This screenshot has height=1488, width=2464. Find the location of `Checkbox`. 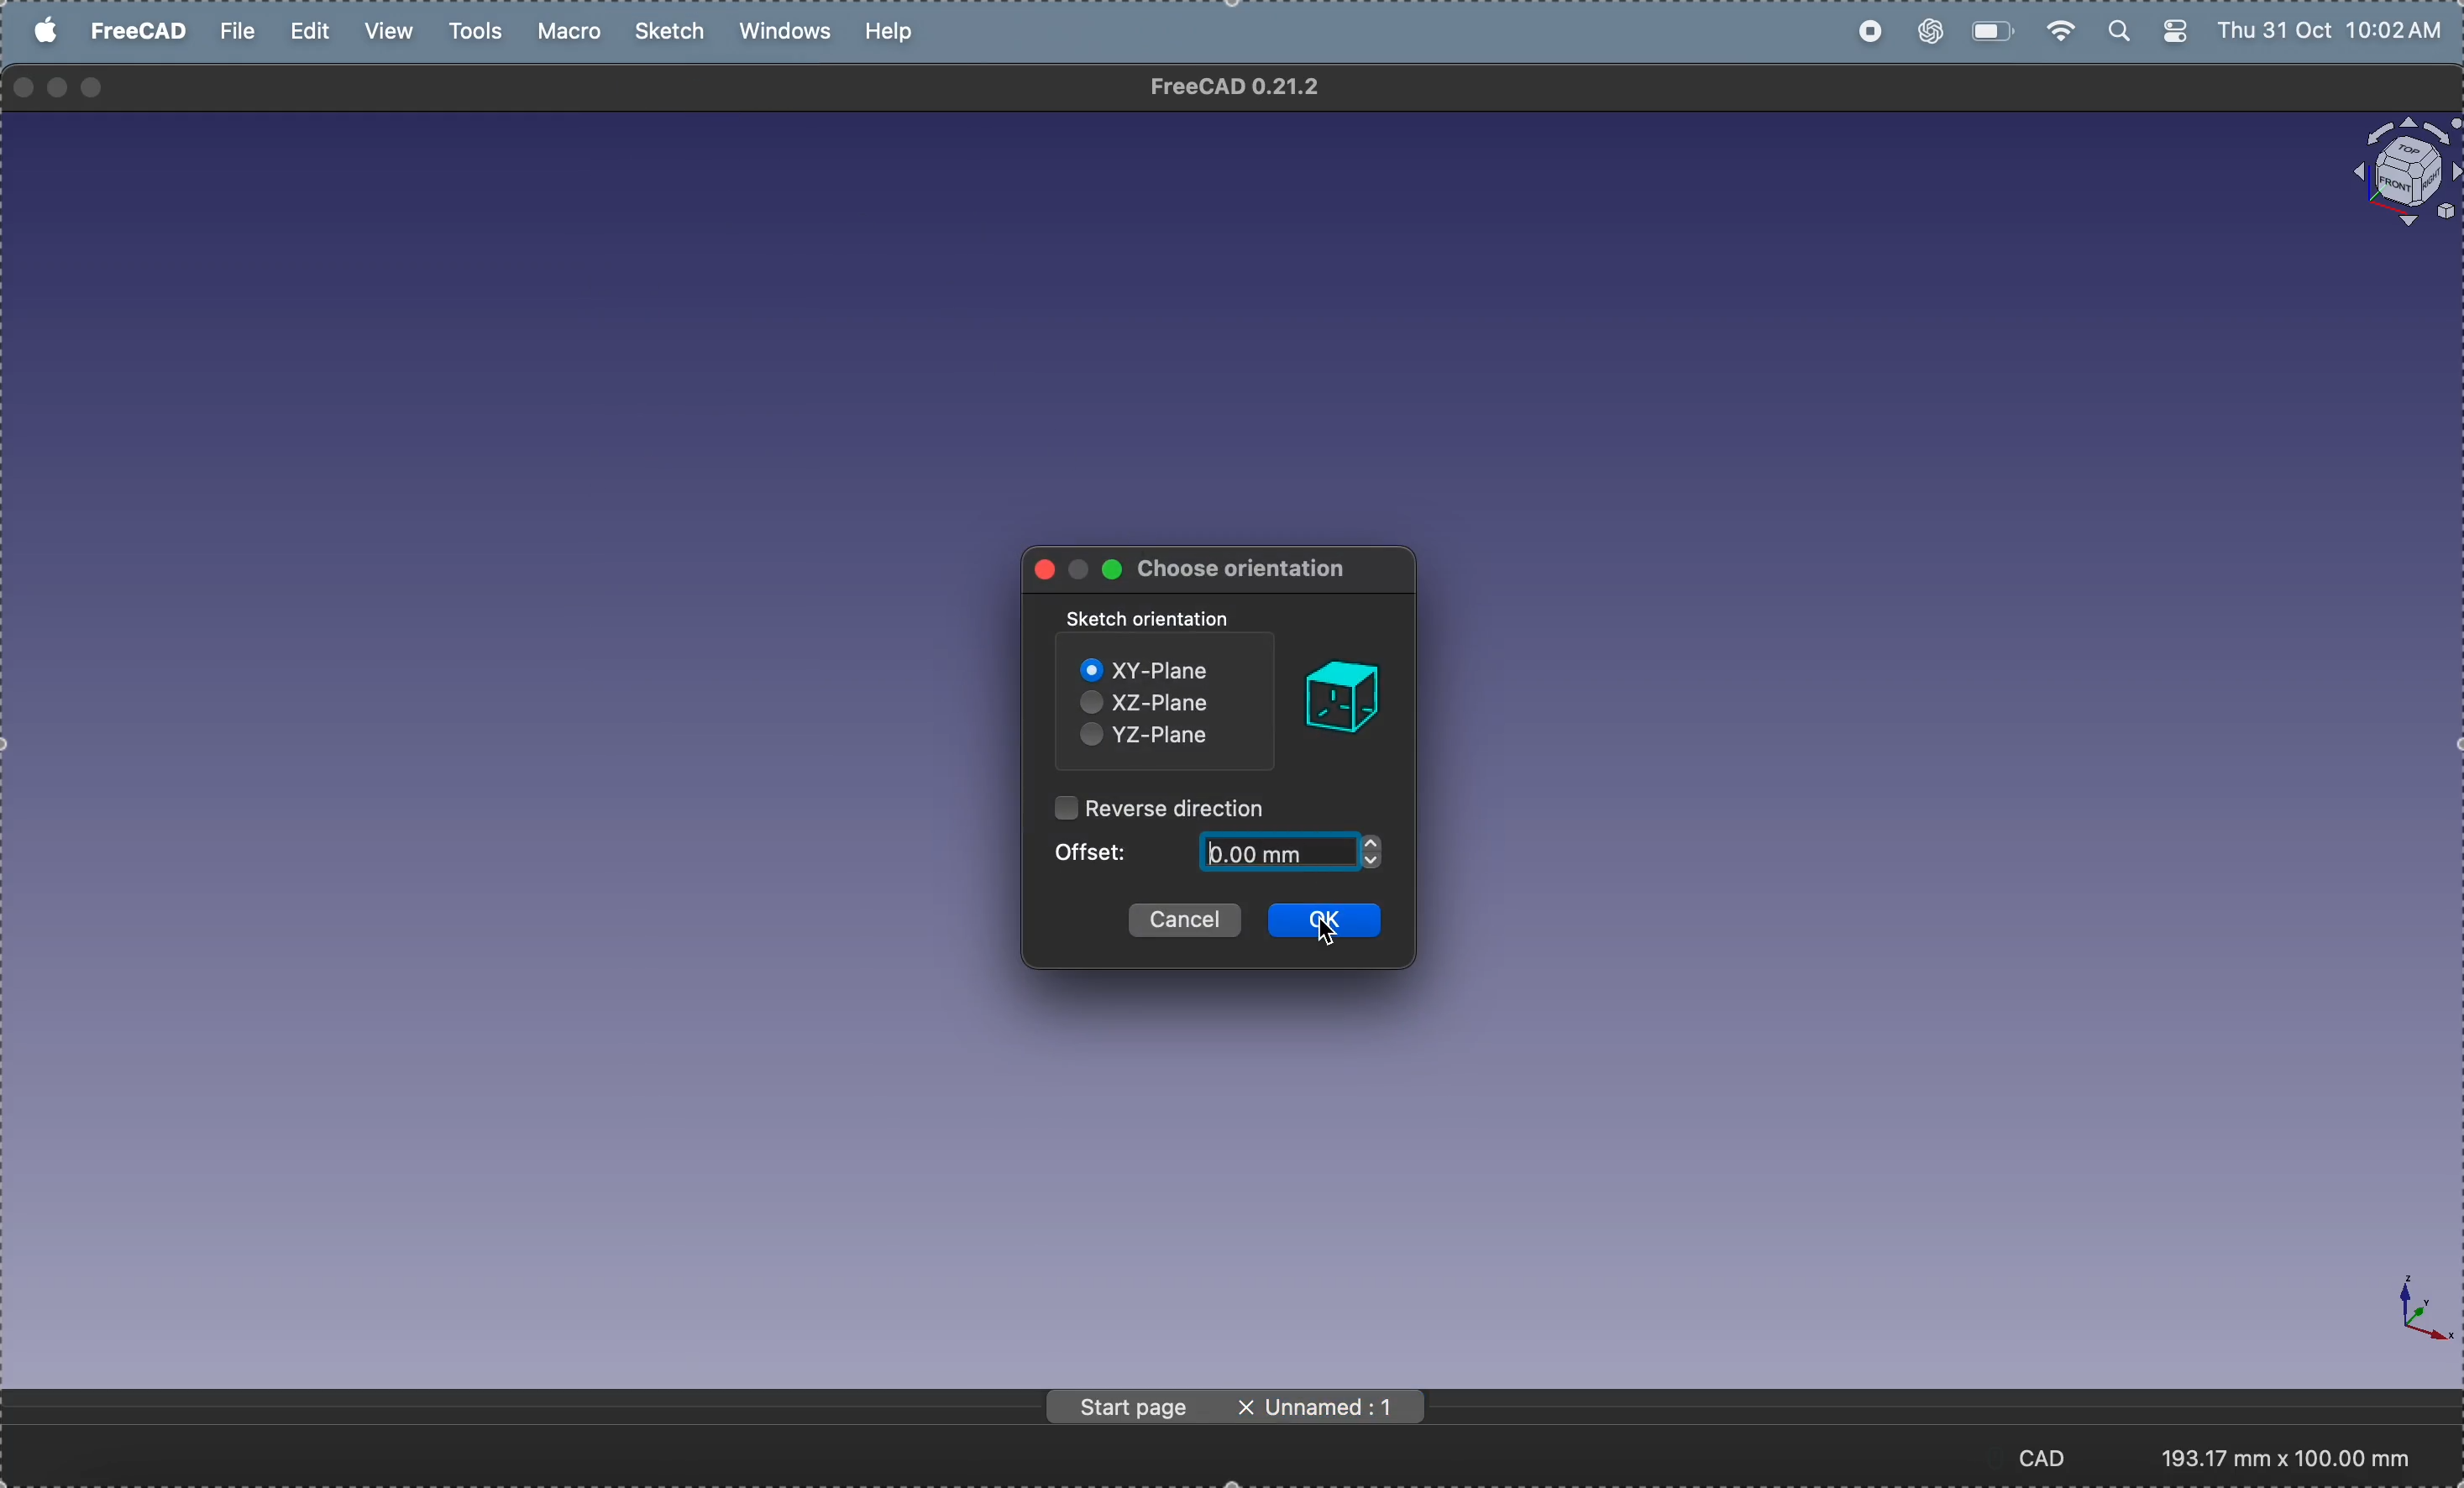

Checkbox is located at coordinates (1092, 703).